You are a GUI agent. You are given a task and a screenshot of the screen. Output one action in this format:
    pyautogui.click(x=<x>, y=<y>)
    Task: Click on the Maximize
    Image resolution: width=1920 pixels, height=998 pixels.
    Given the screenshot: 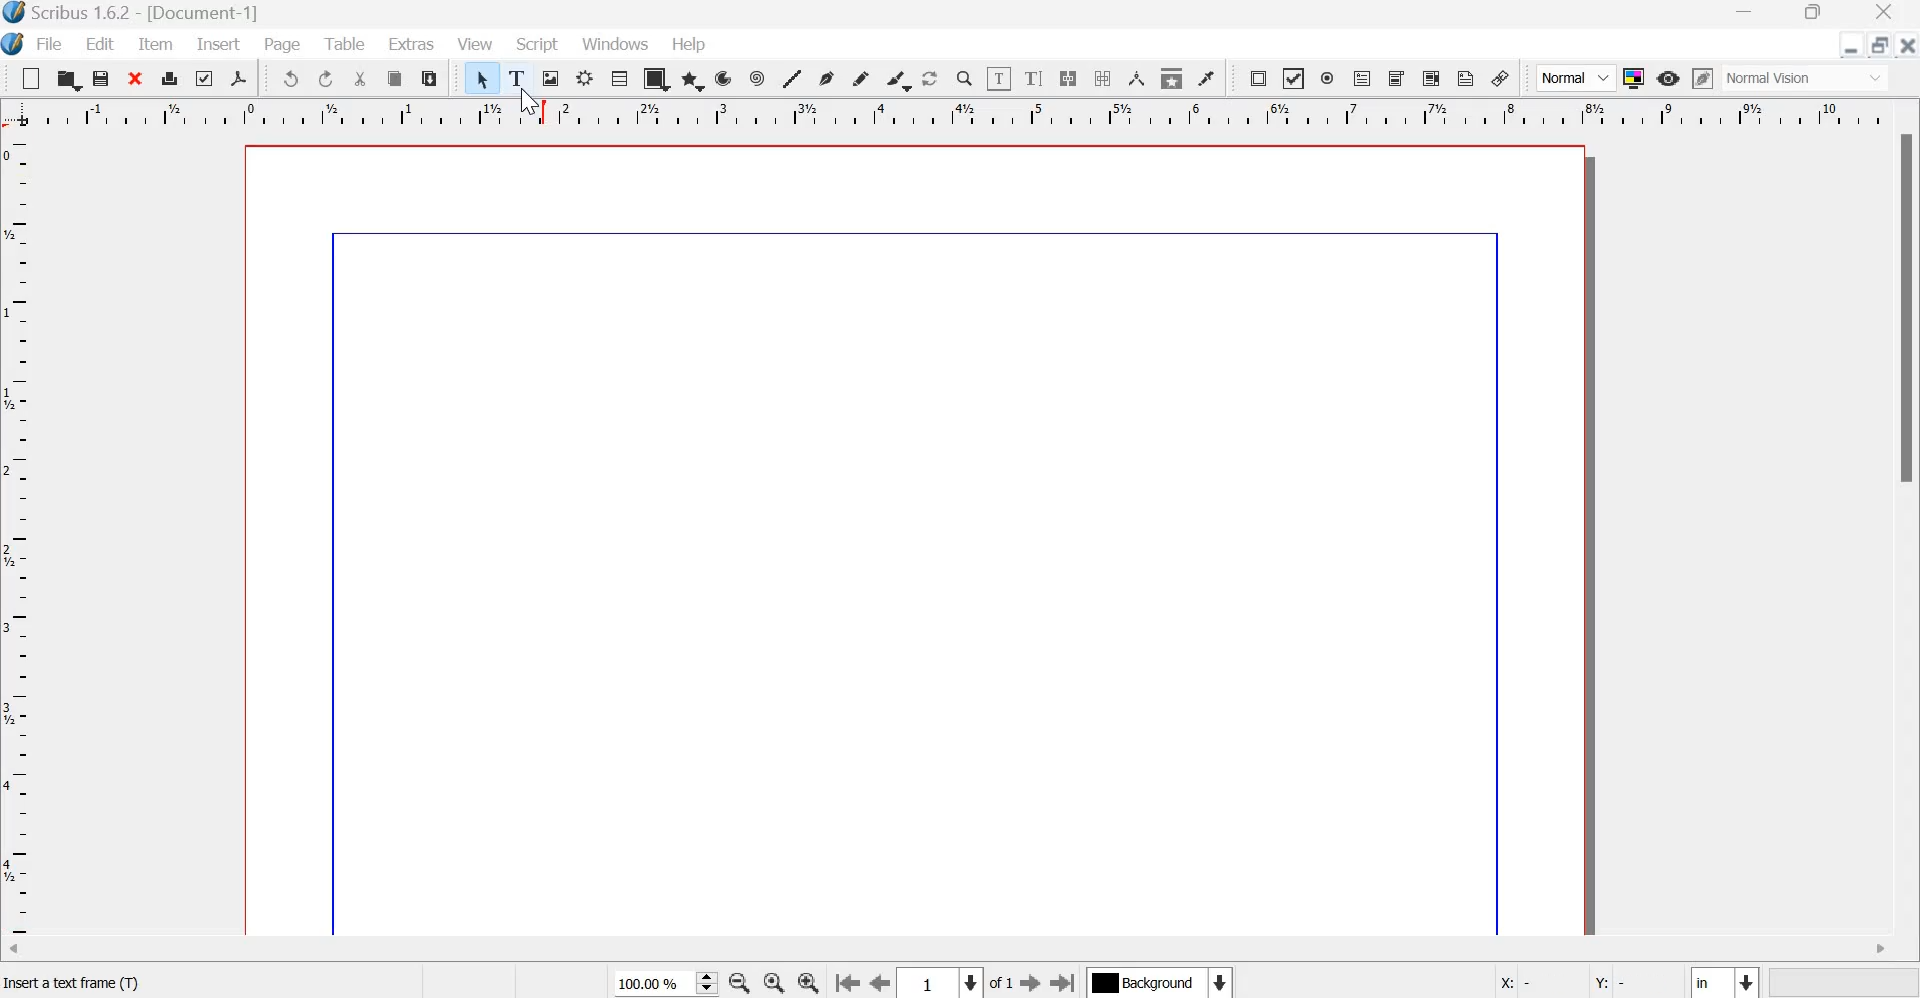 What is the action you would take?
    pyautogui.click(x=1806, y=15)
    